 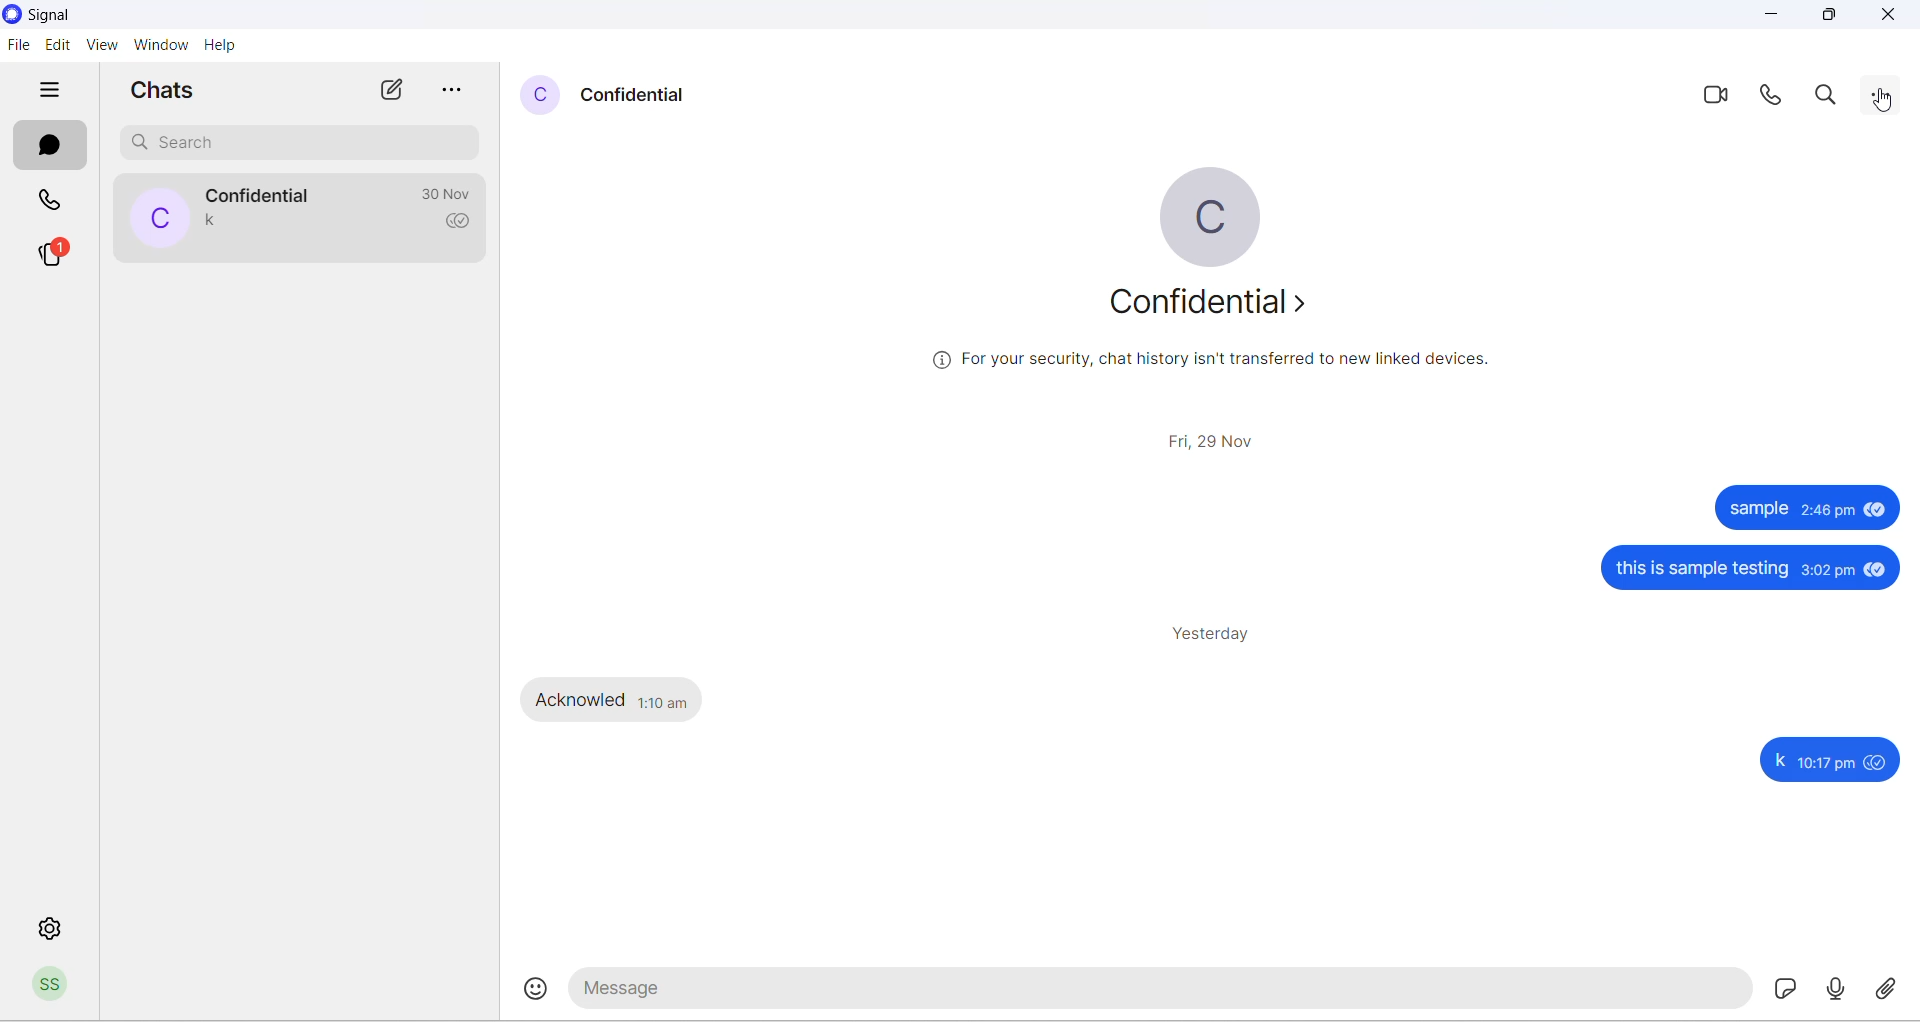 What do you see at coordinates (1882, 97) in the screenshot?
I see `cursor` at bounding box center [1882, 97].